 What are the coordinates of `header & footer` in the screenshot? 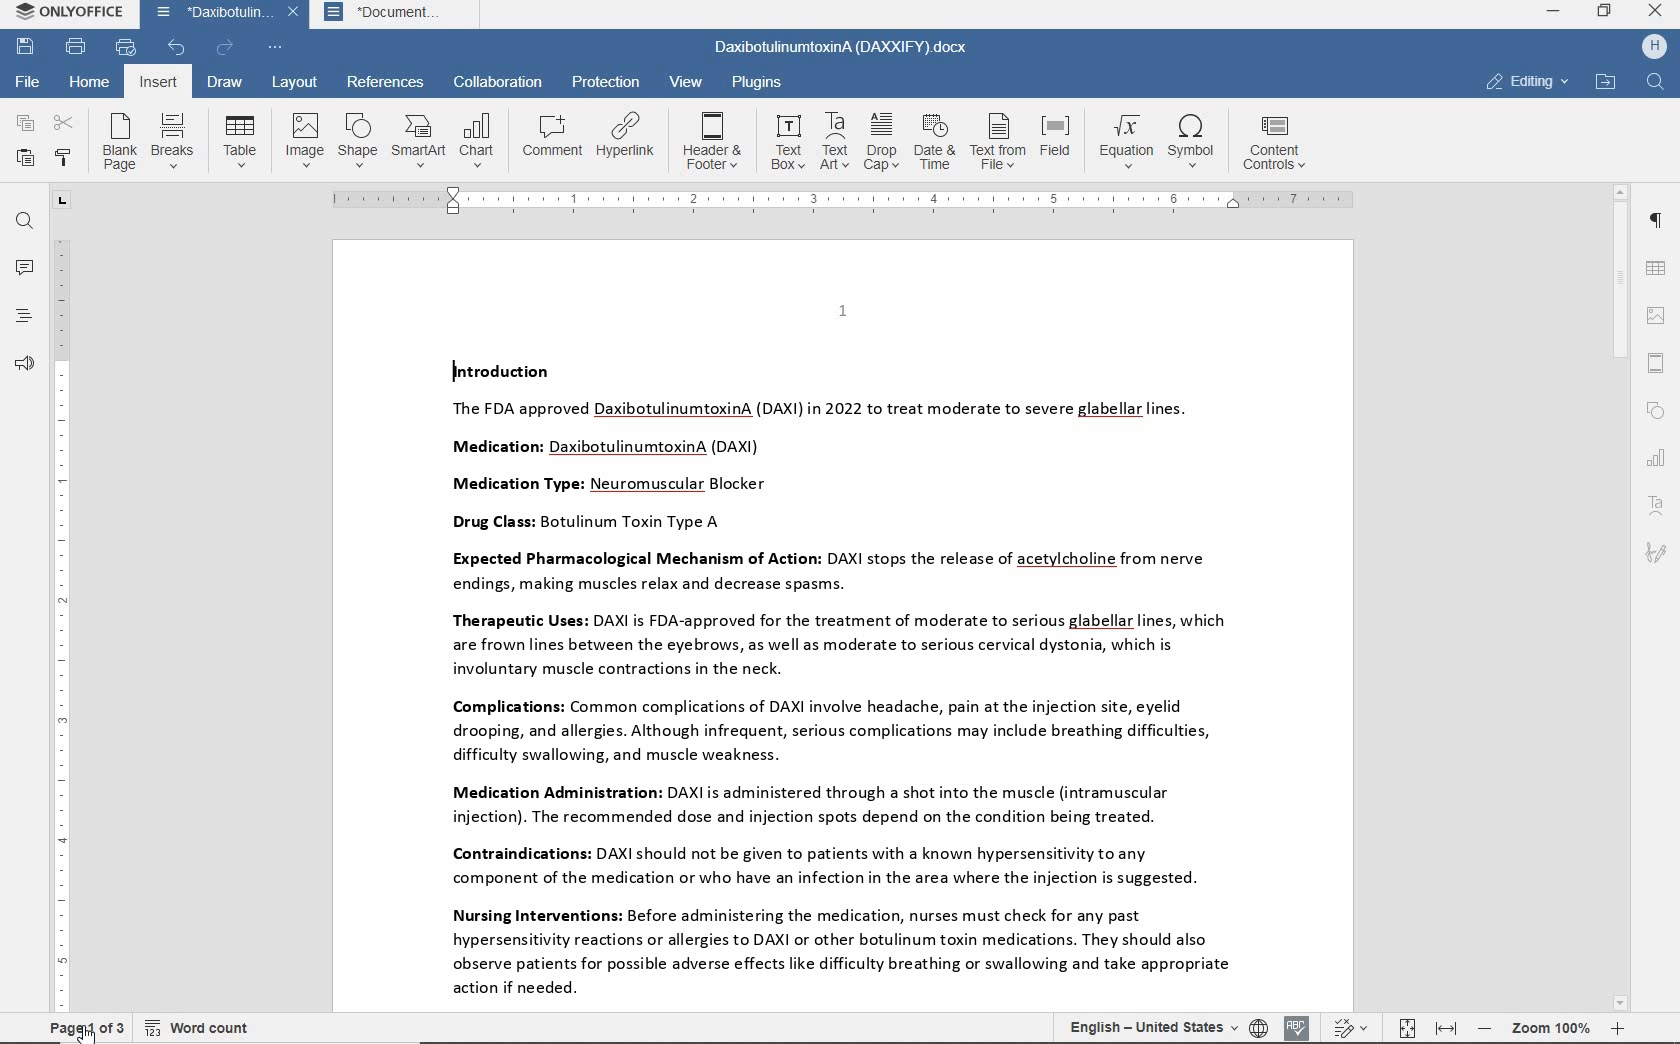 It's located at (1655, 364).